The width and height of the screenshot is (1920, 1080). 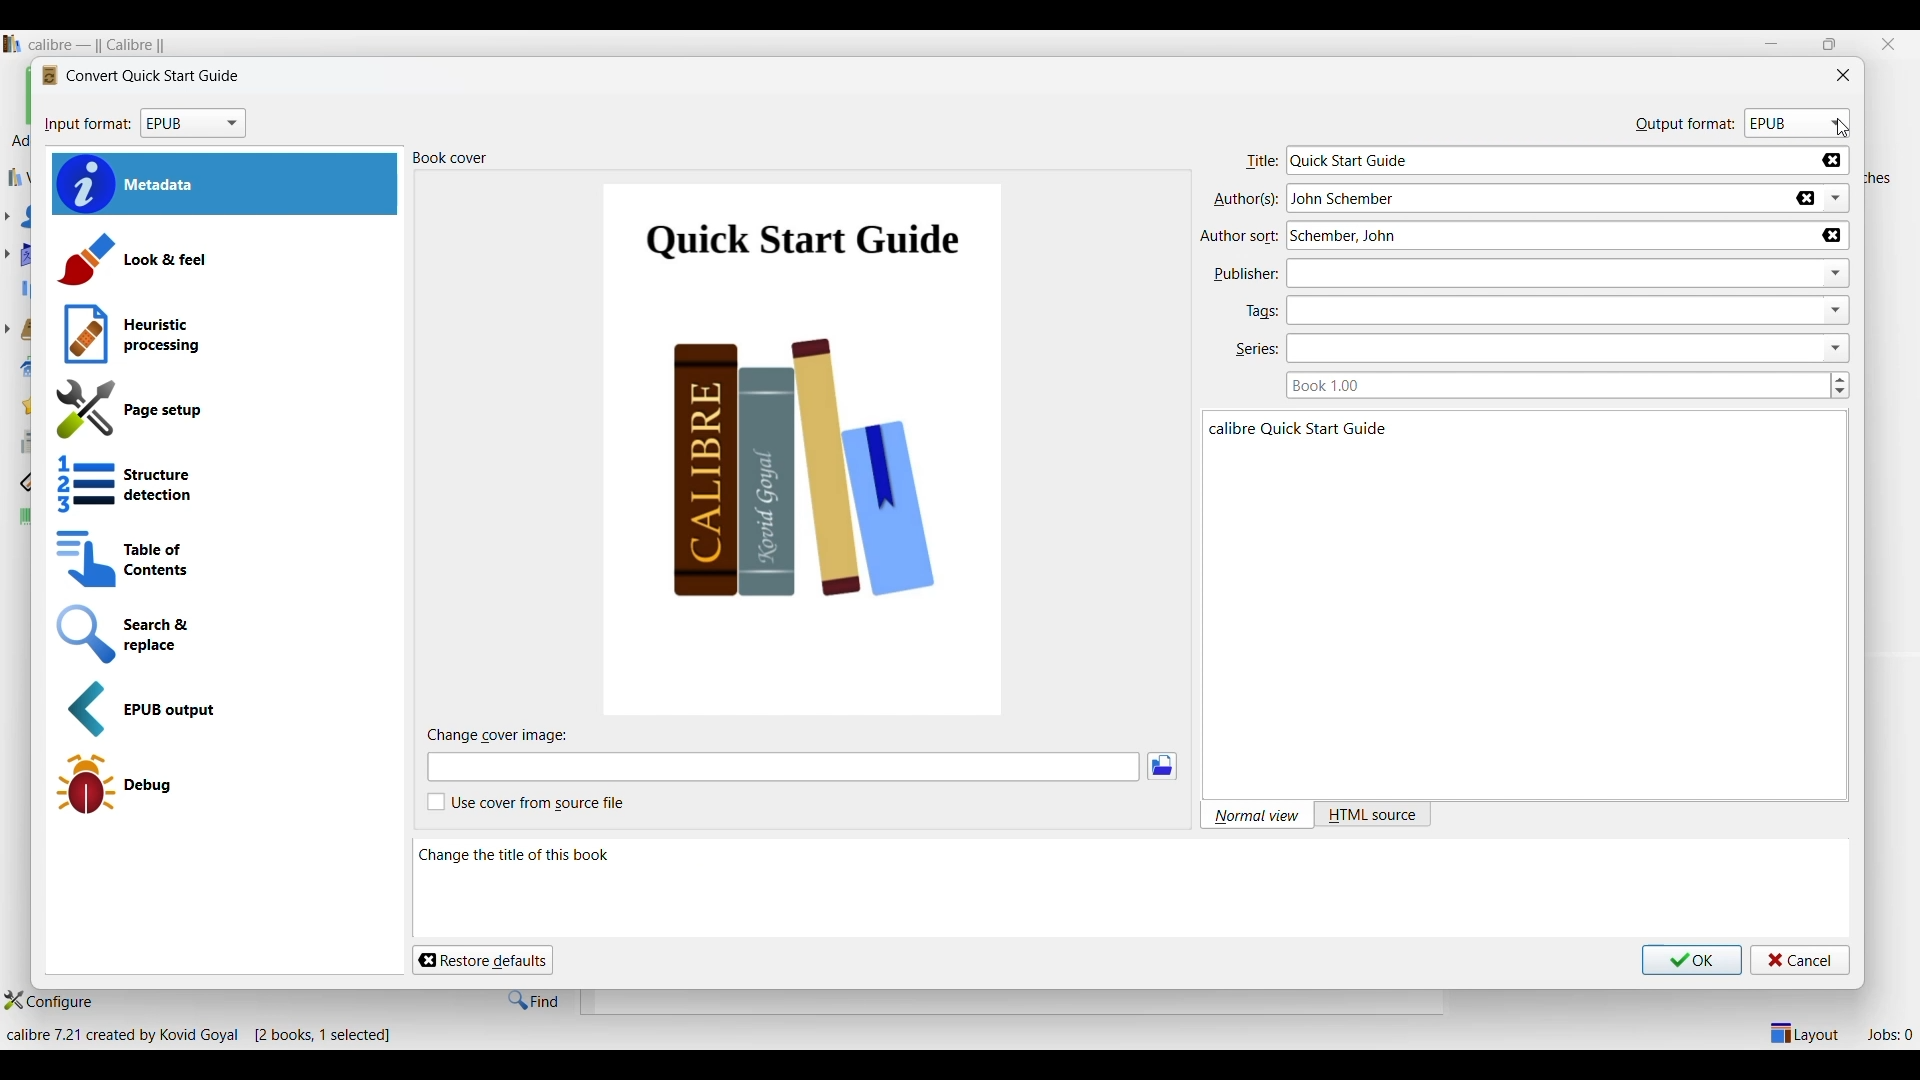 I want to click on Heuristic processing, so click(x=228, y=333).